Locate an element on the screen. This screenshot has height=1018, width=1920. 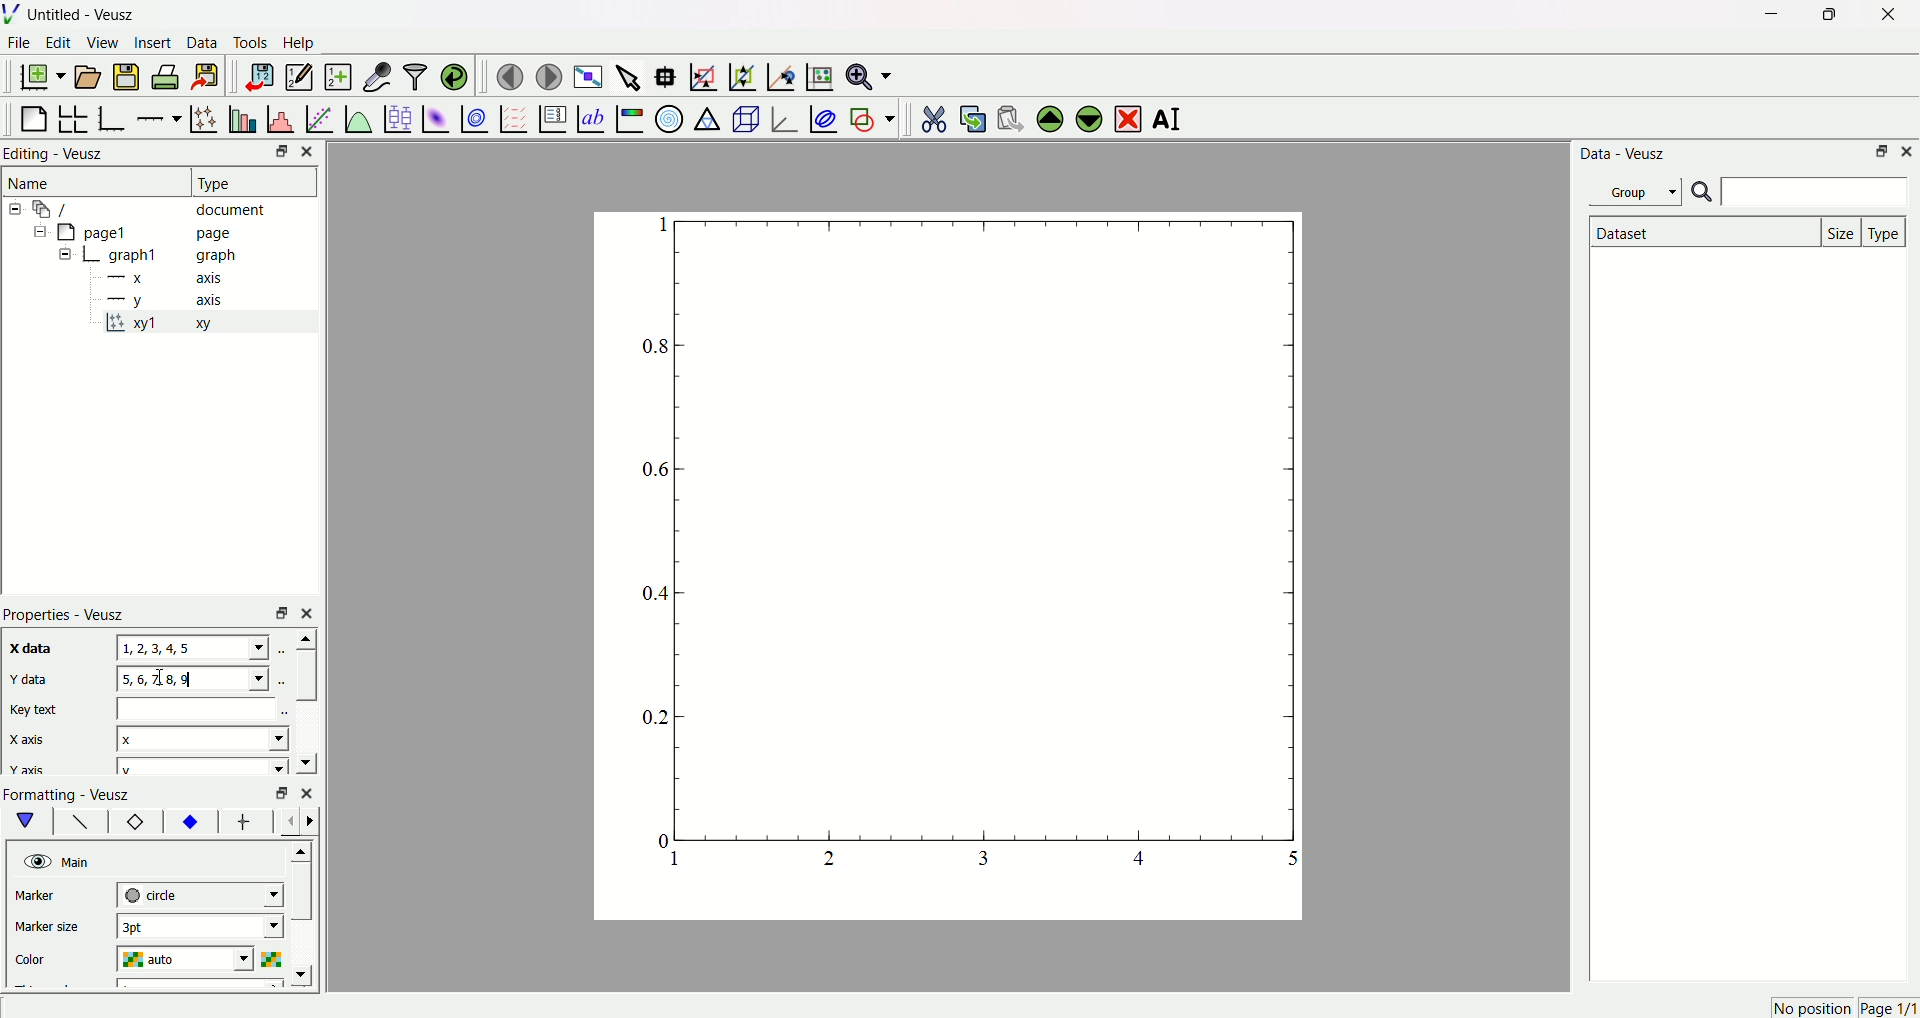
filter data is located at coordinates (414, 73).